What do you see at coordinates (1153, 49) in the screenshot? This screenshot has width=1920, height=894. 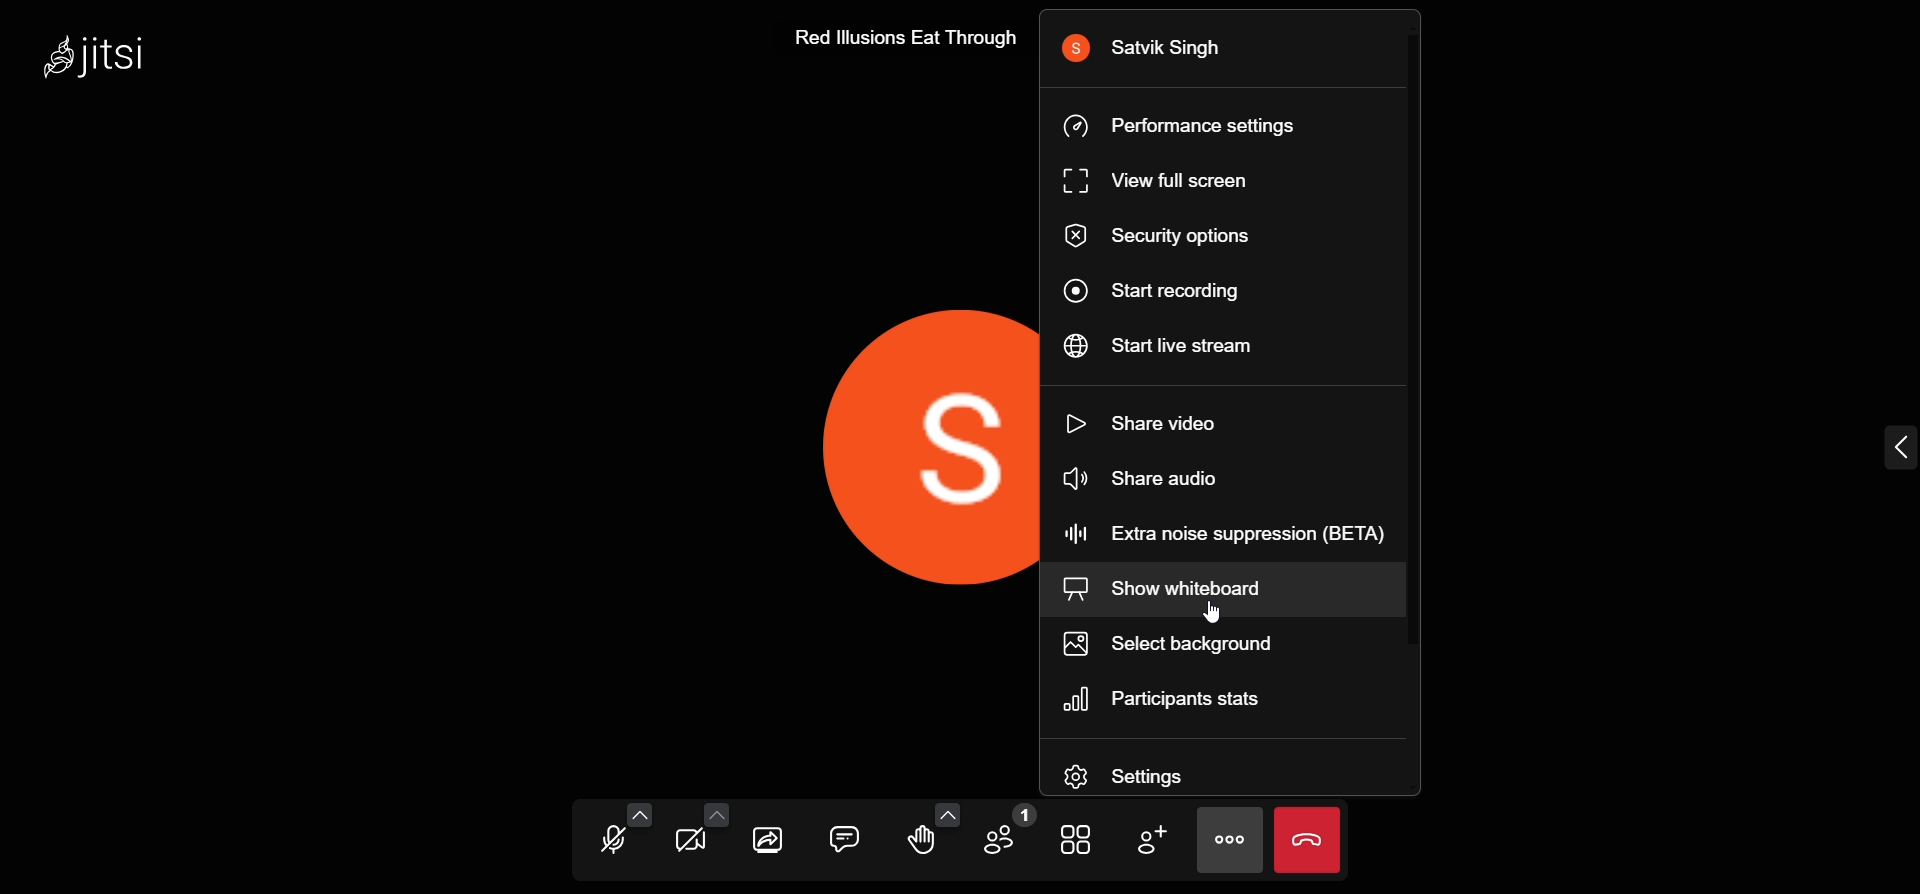 I see `Satvik Singh` at bounding box center [1153, 49].